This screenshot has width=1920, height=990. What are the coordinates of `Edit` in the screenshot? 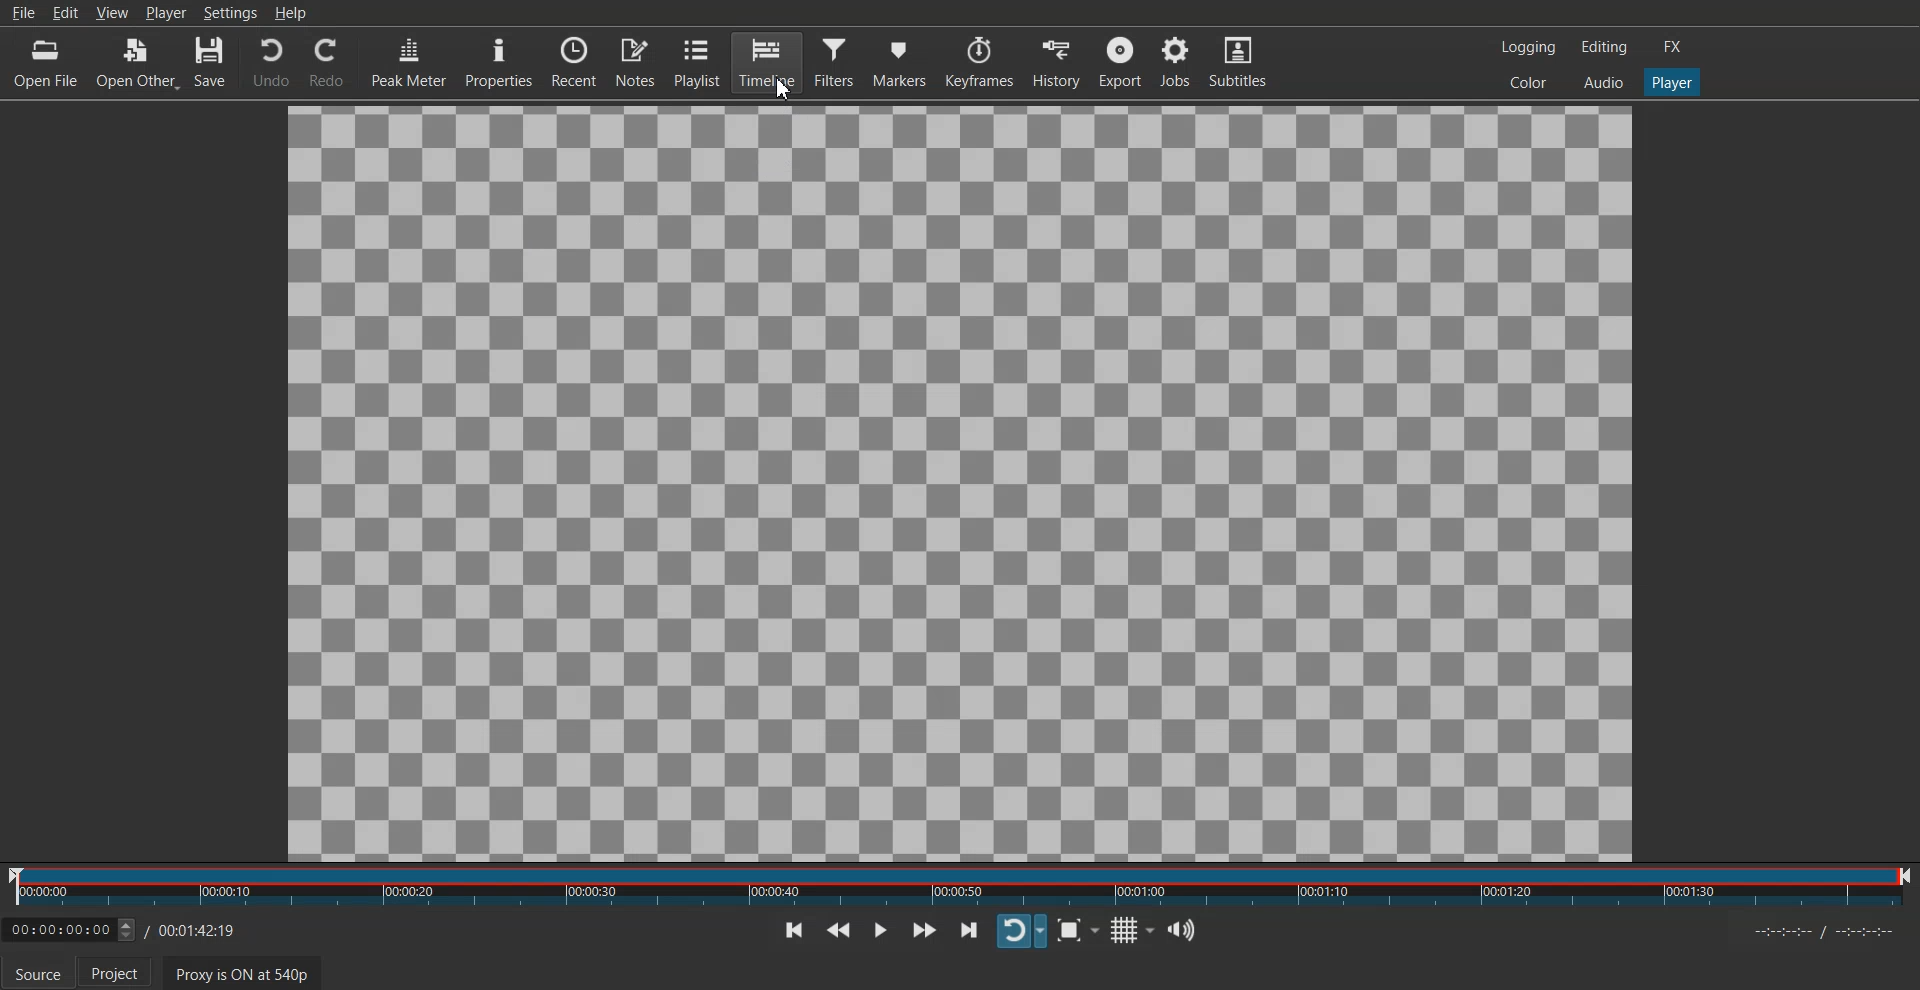 It's located at (65, 12).